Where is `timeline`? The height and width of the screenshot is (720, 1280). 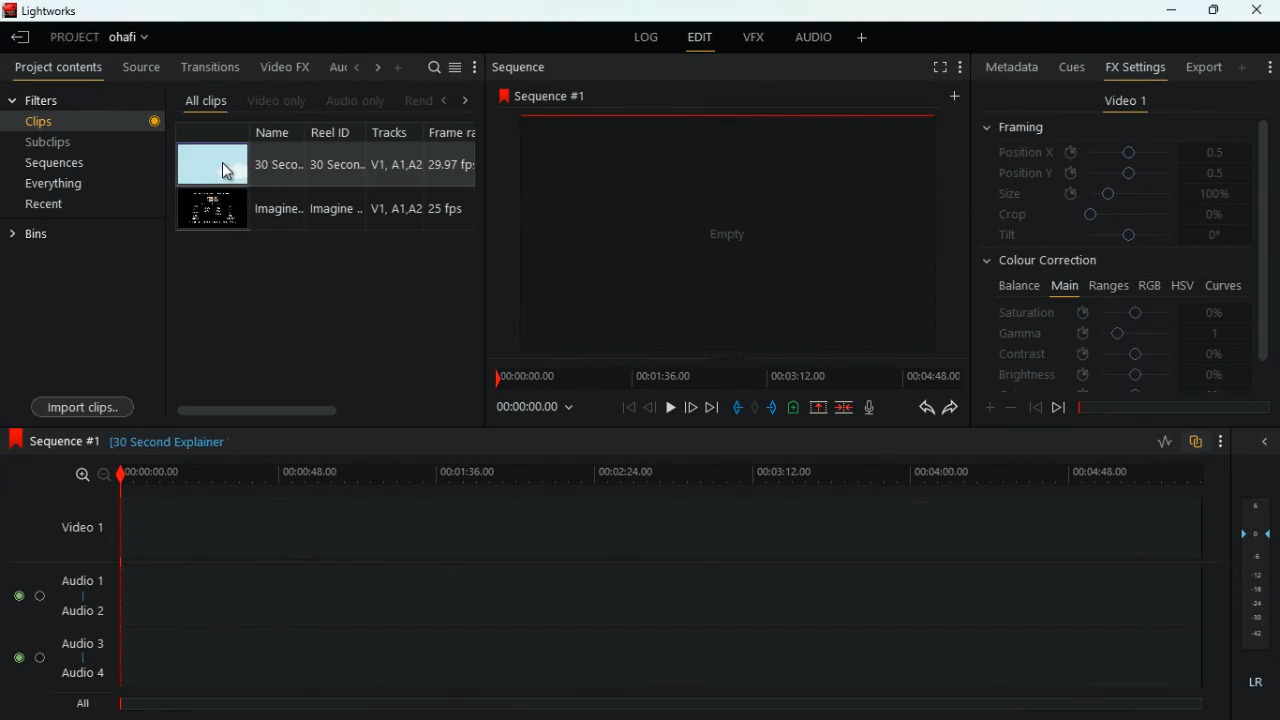 timeline is located at coordinates (1171, 407).